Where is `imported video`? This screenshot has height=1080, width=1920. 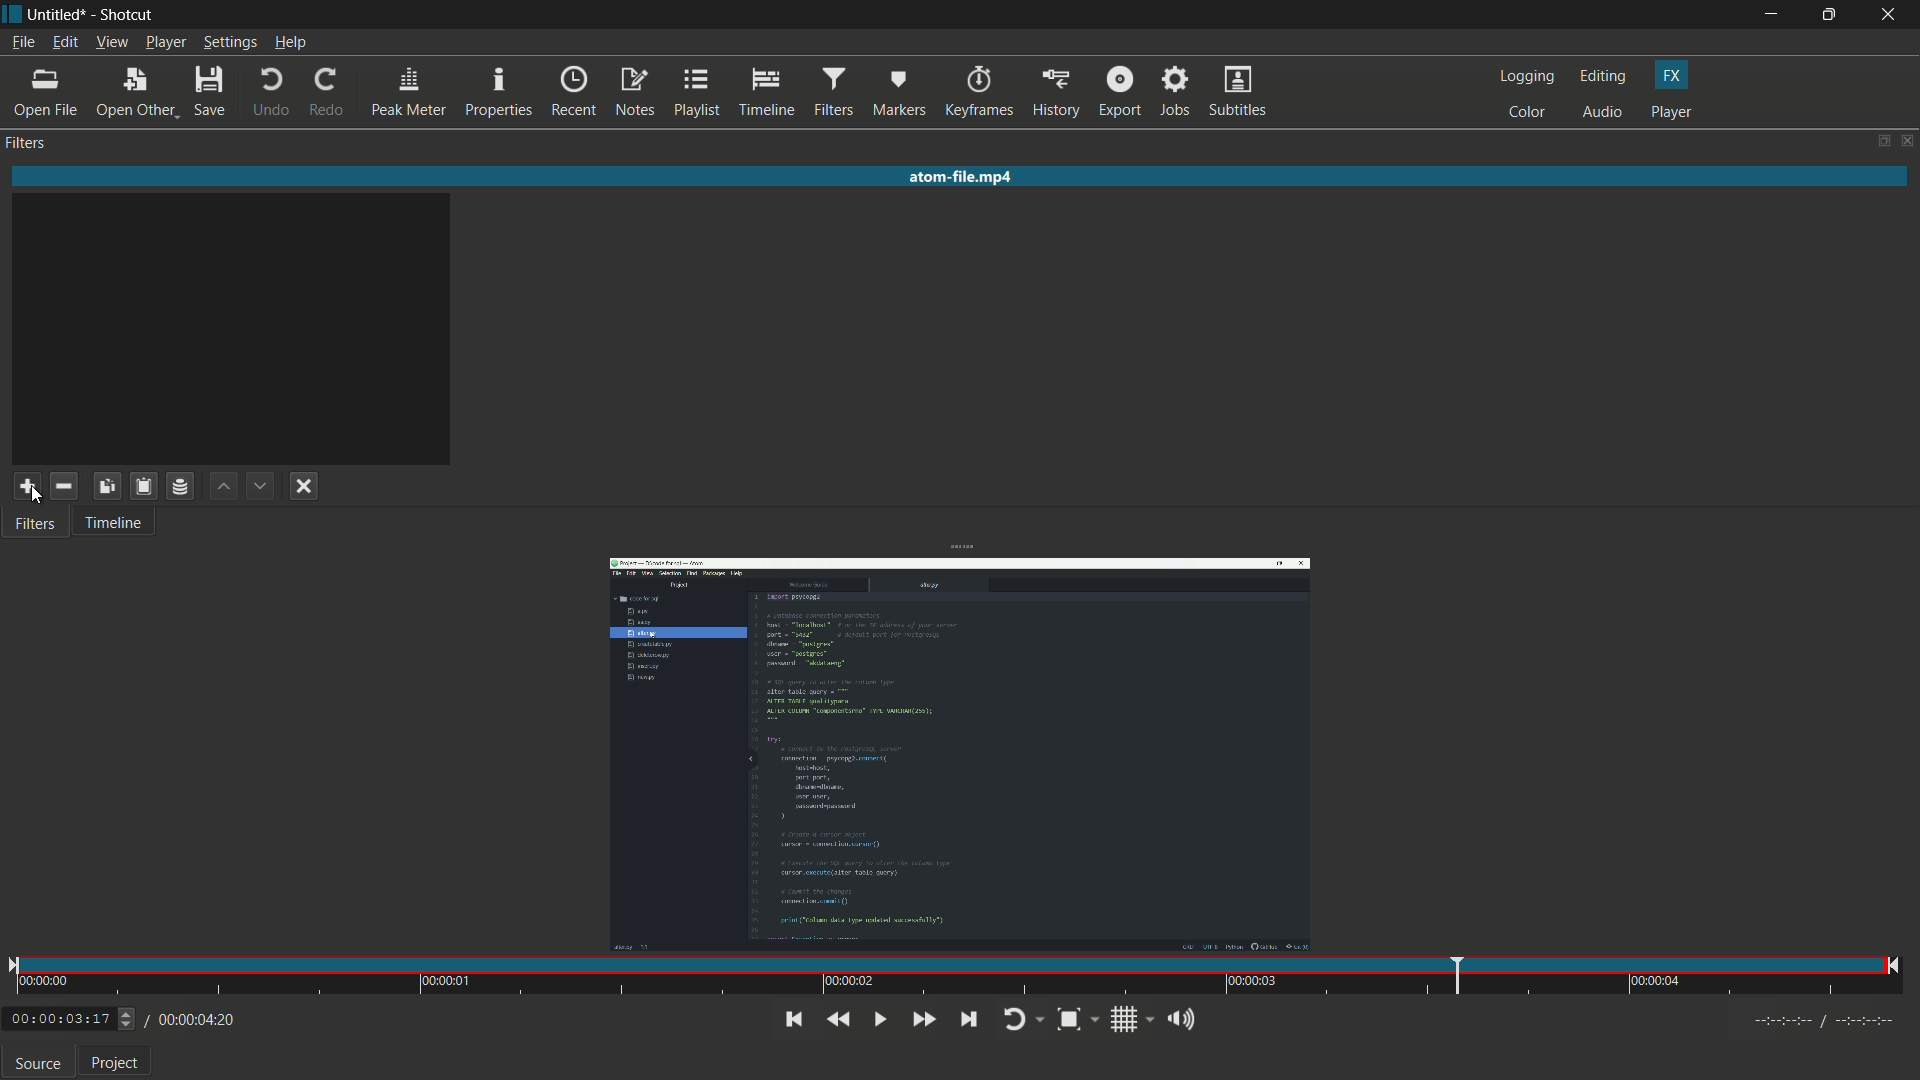
imported video is located at coordinates (959, 756).